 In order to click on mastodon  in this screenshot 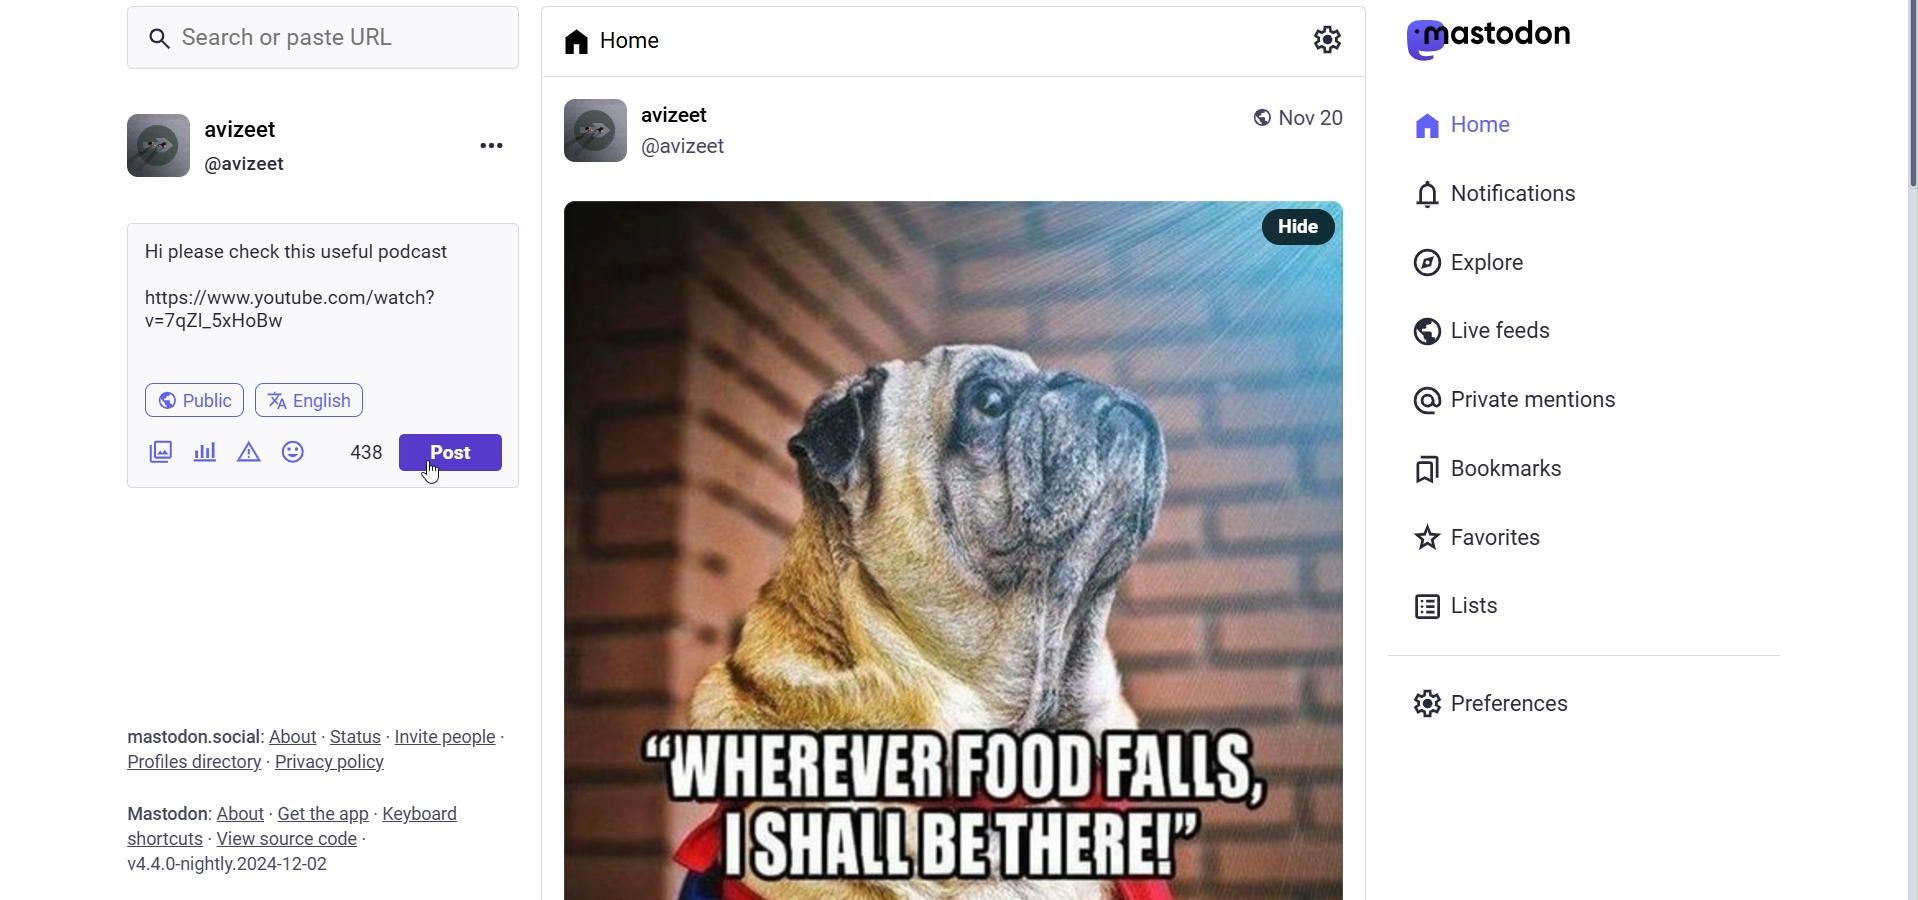, I will do `click(1500, 37)`.